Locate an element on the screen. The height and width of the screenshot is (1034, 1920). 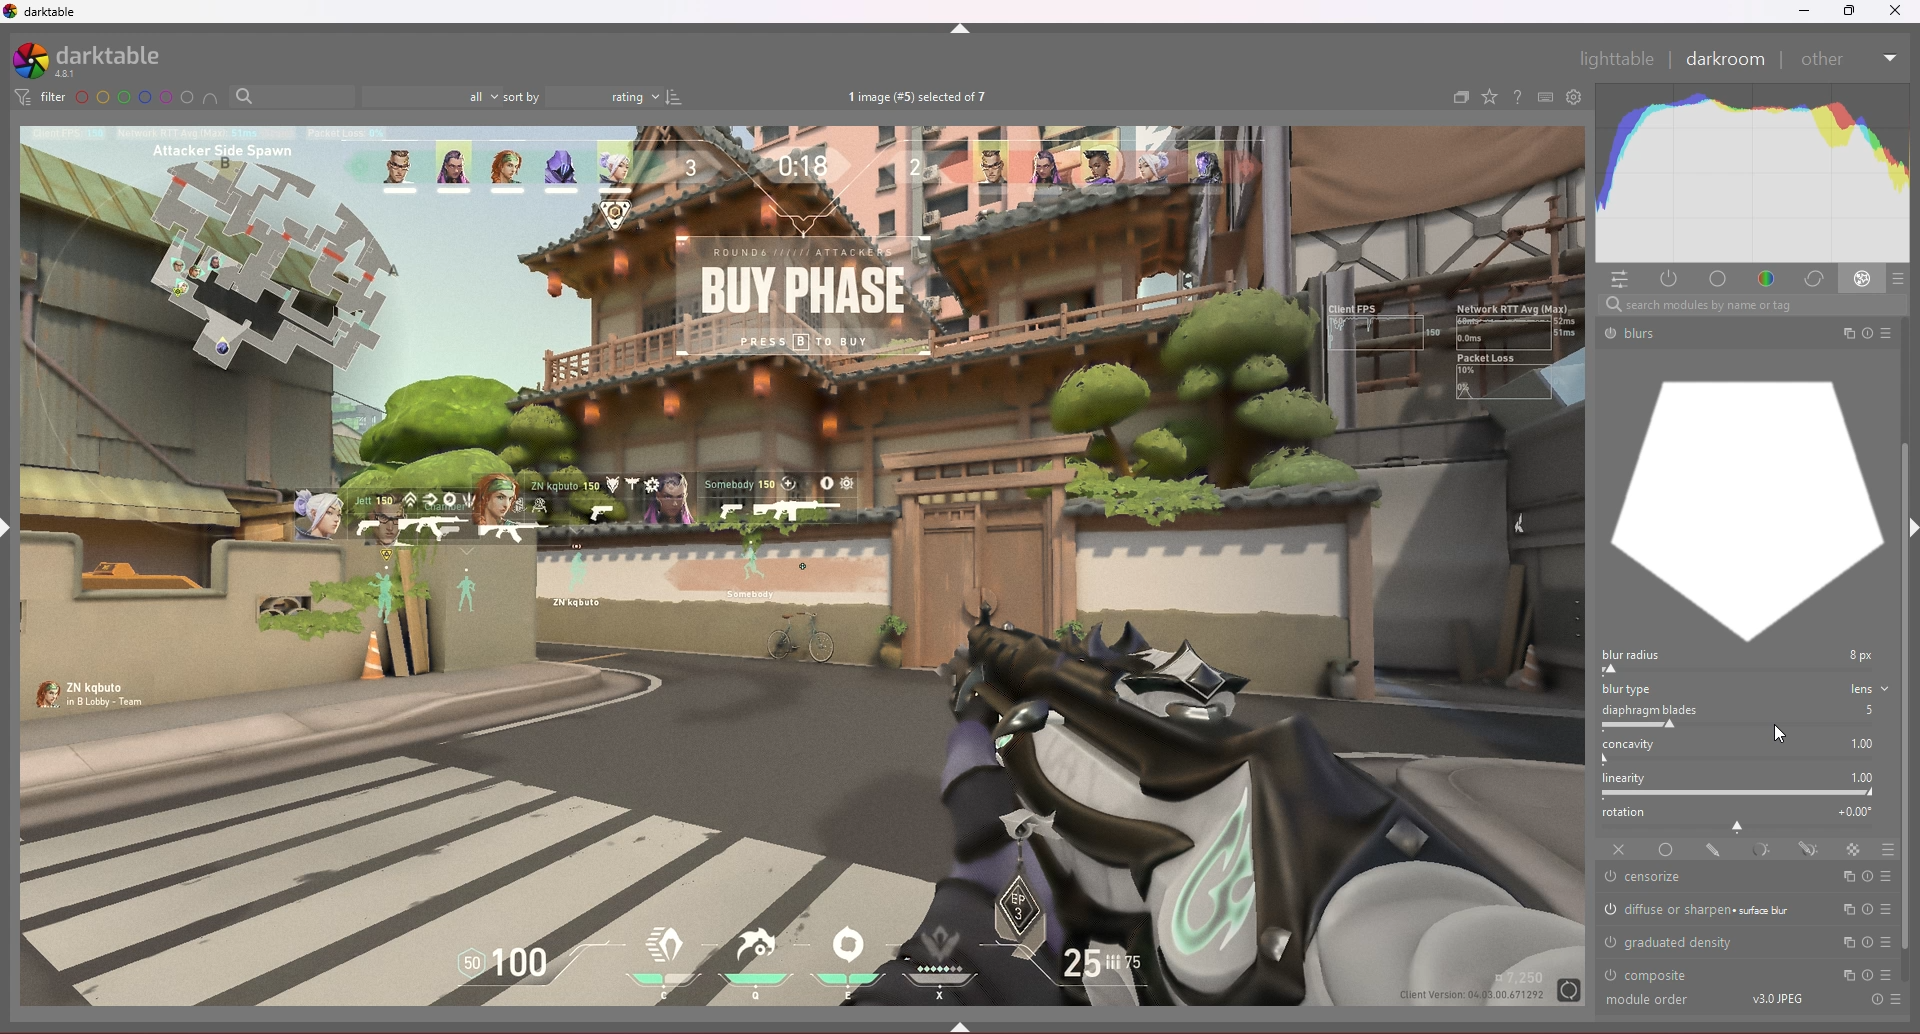
 is located at coordinates (1872, 334).